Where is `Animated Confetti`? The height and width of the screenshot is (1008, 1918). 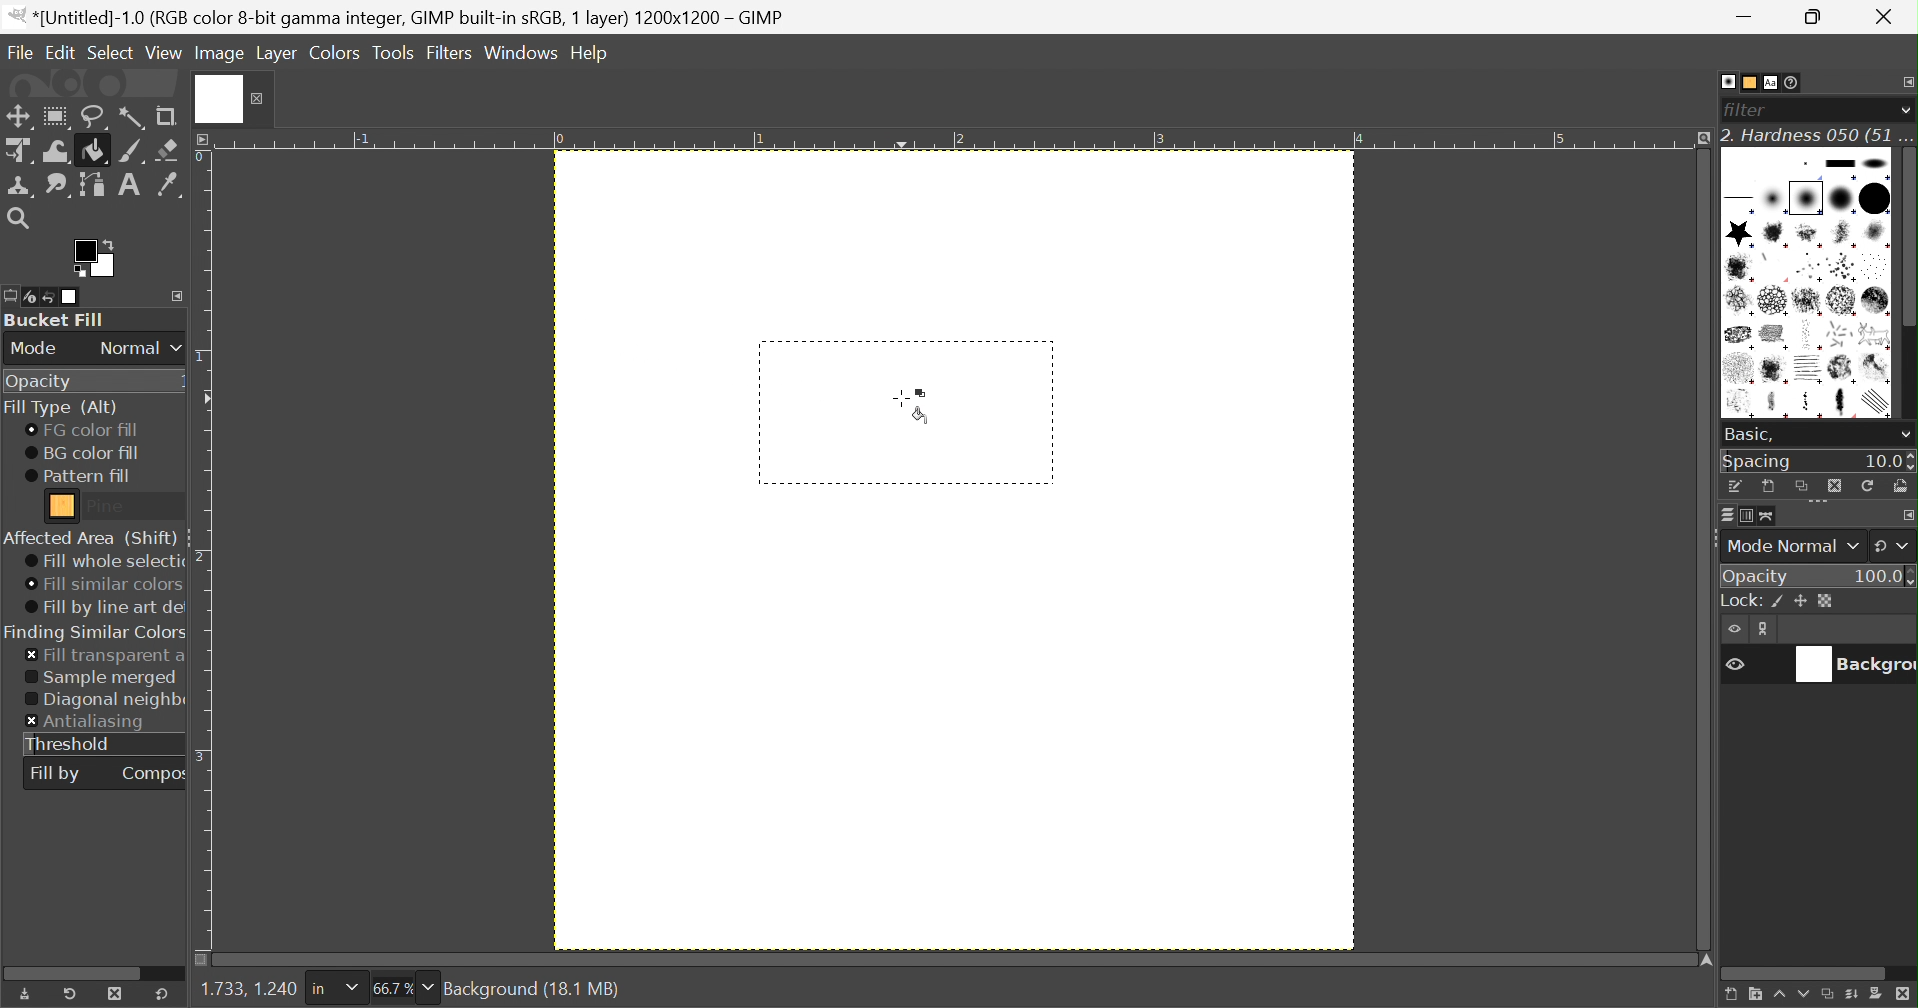
Animated Confetti is located at coordinates (1773, 268).